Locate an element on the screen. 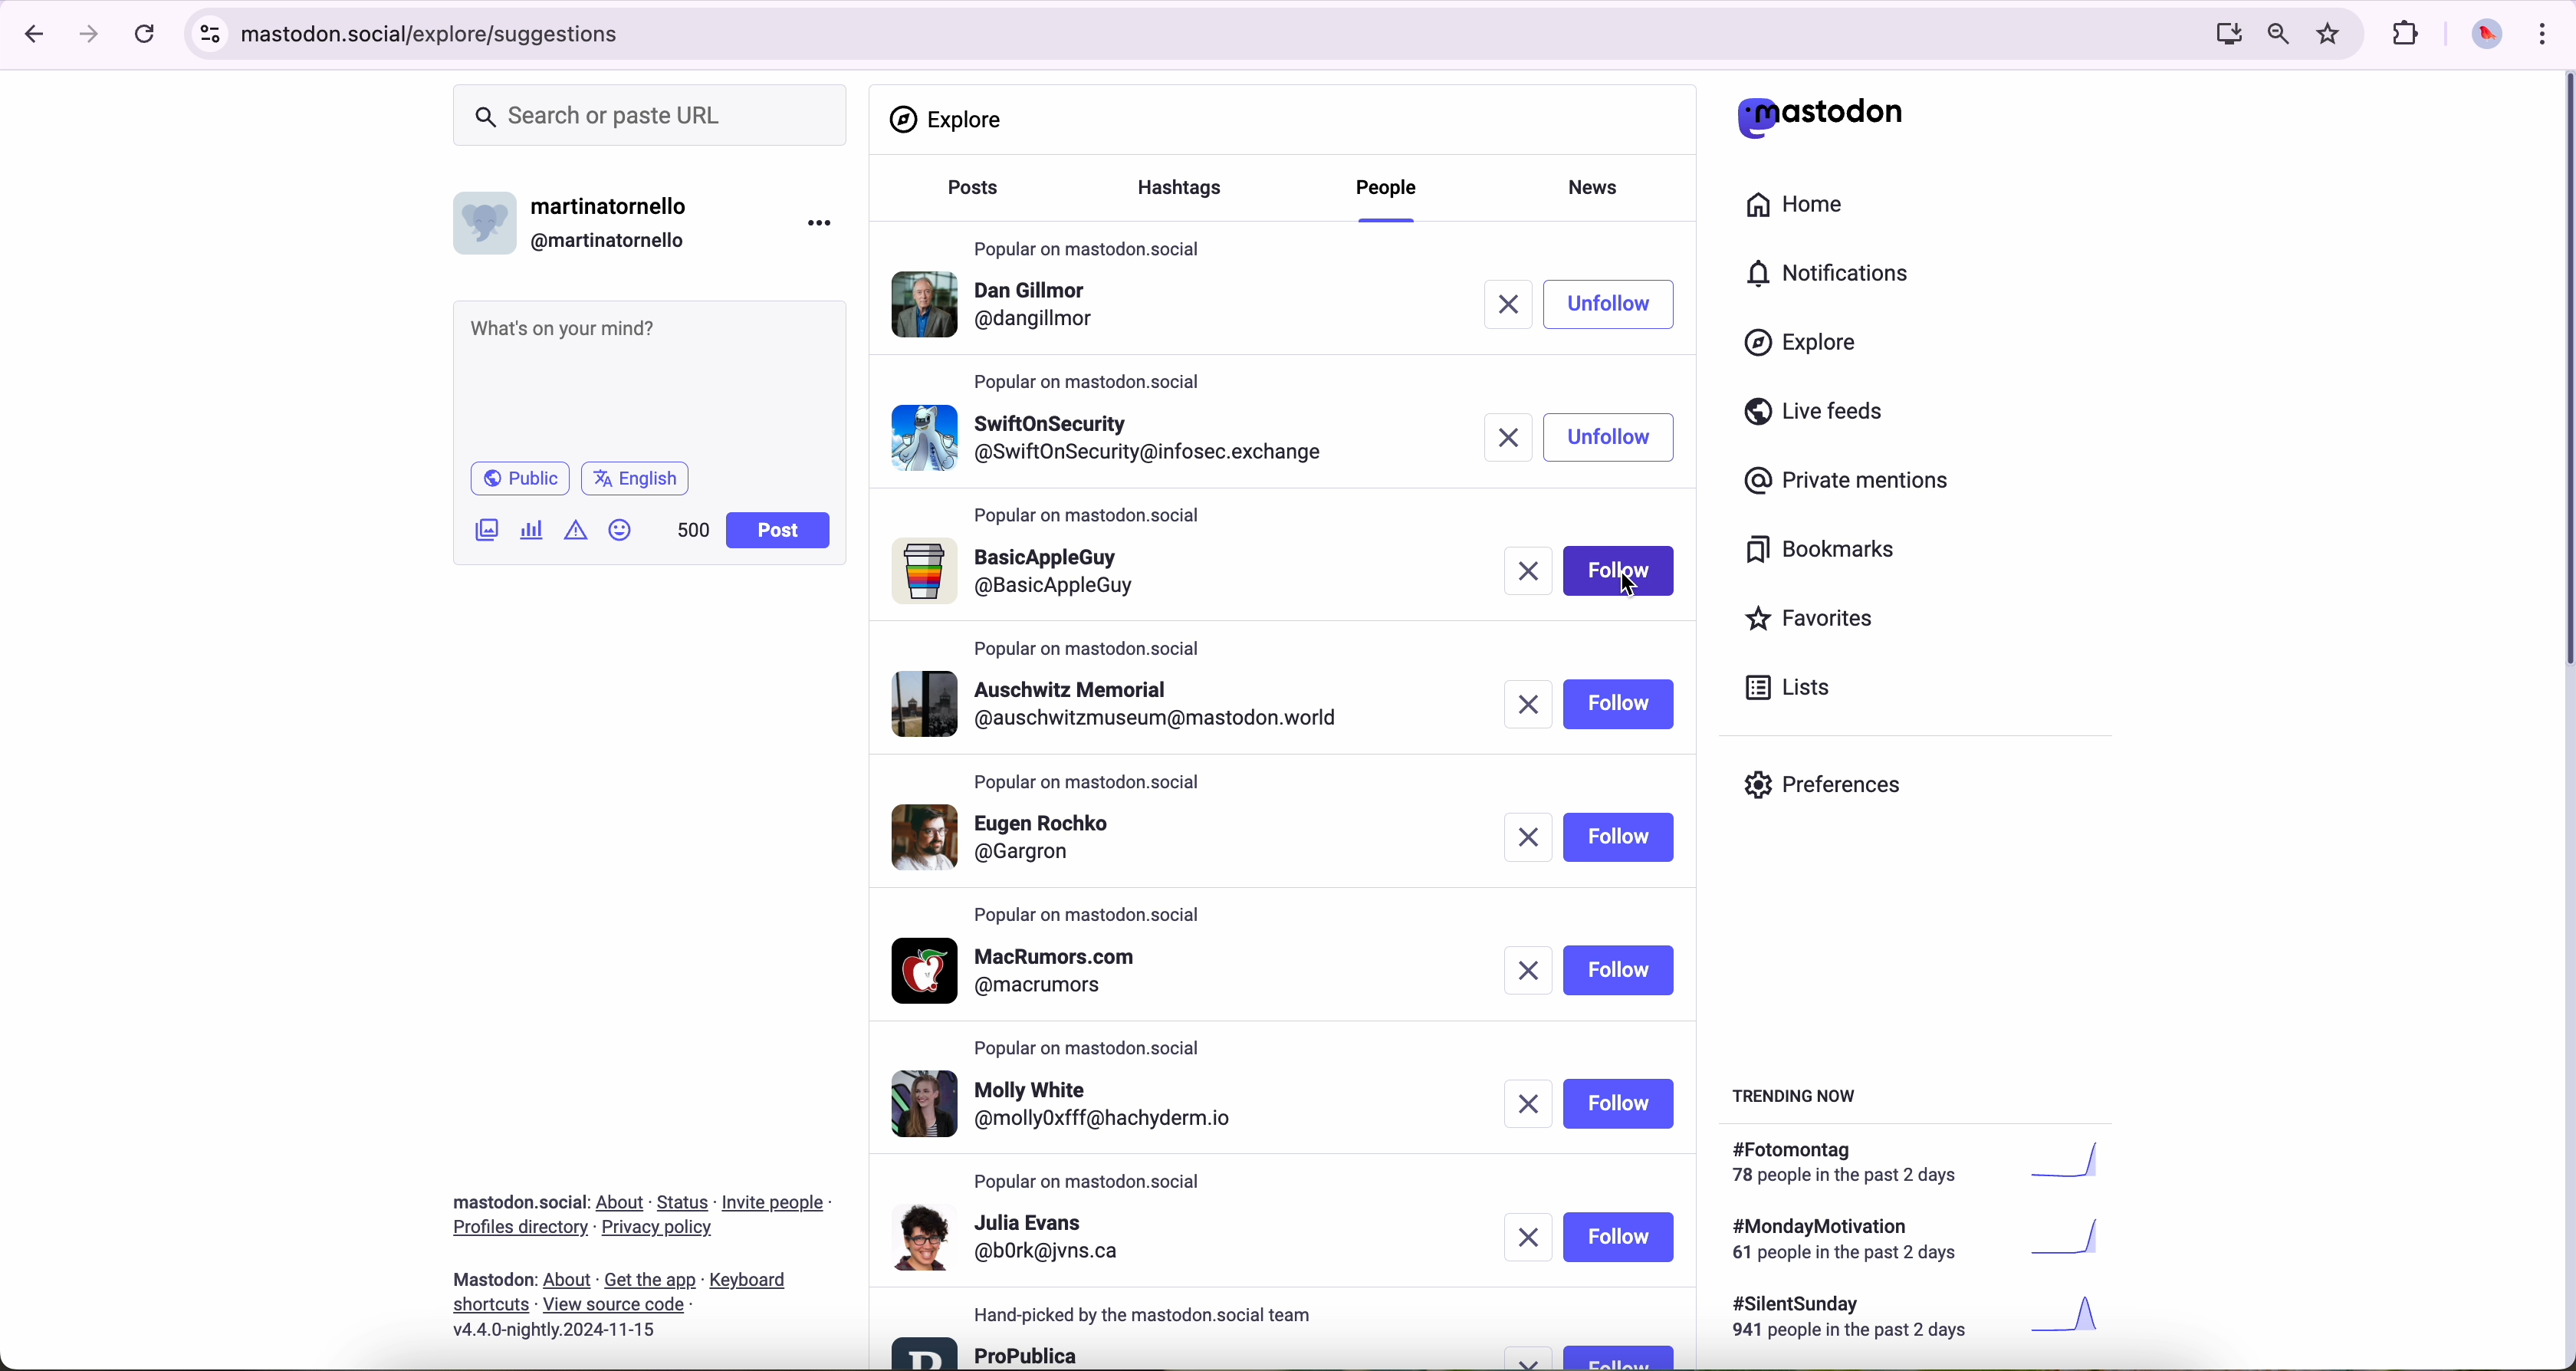 Image resolution: width=2576 pixels, height=1371 pixels. matodon logo is located at coordinates (1821, 117).